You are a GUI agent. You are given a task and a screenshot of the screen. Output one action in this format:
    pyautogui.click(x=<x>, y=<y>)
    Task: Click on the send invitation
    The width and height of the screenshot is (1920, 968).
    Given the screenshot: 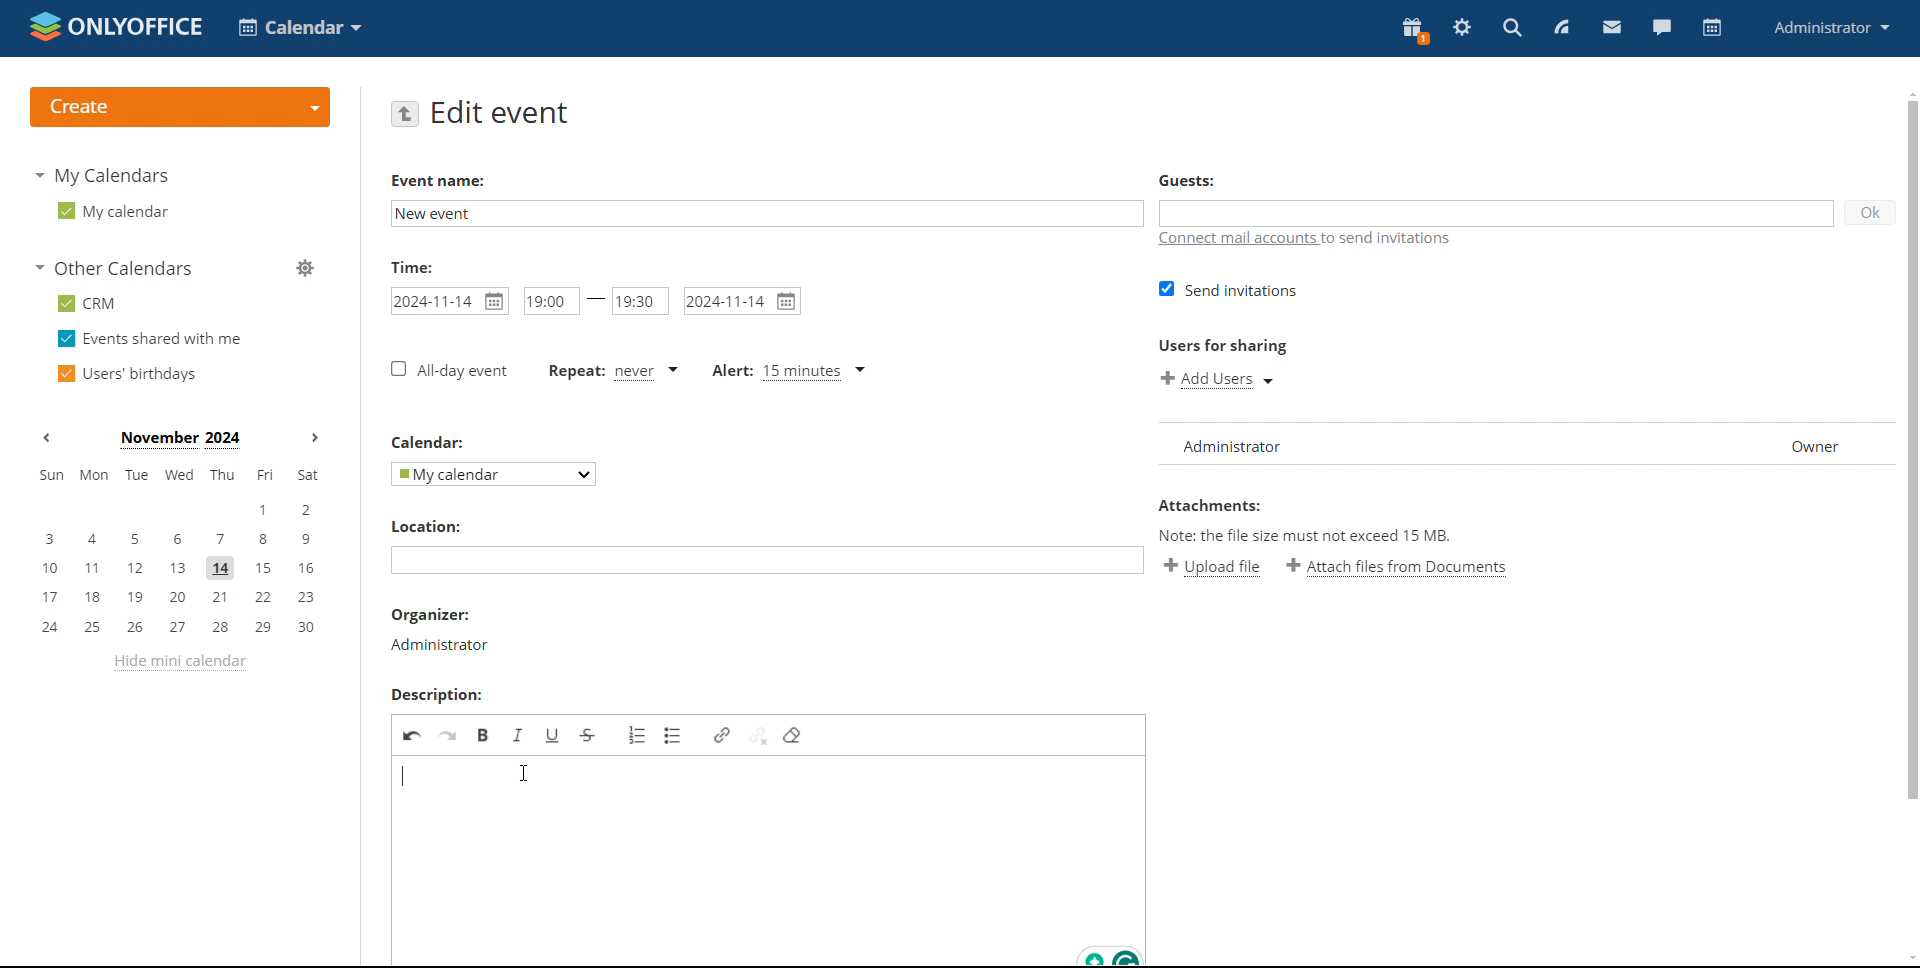 What is the action you would take?
    pyautogui.click(x=1227, y=289)
    